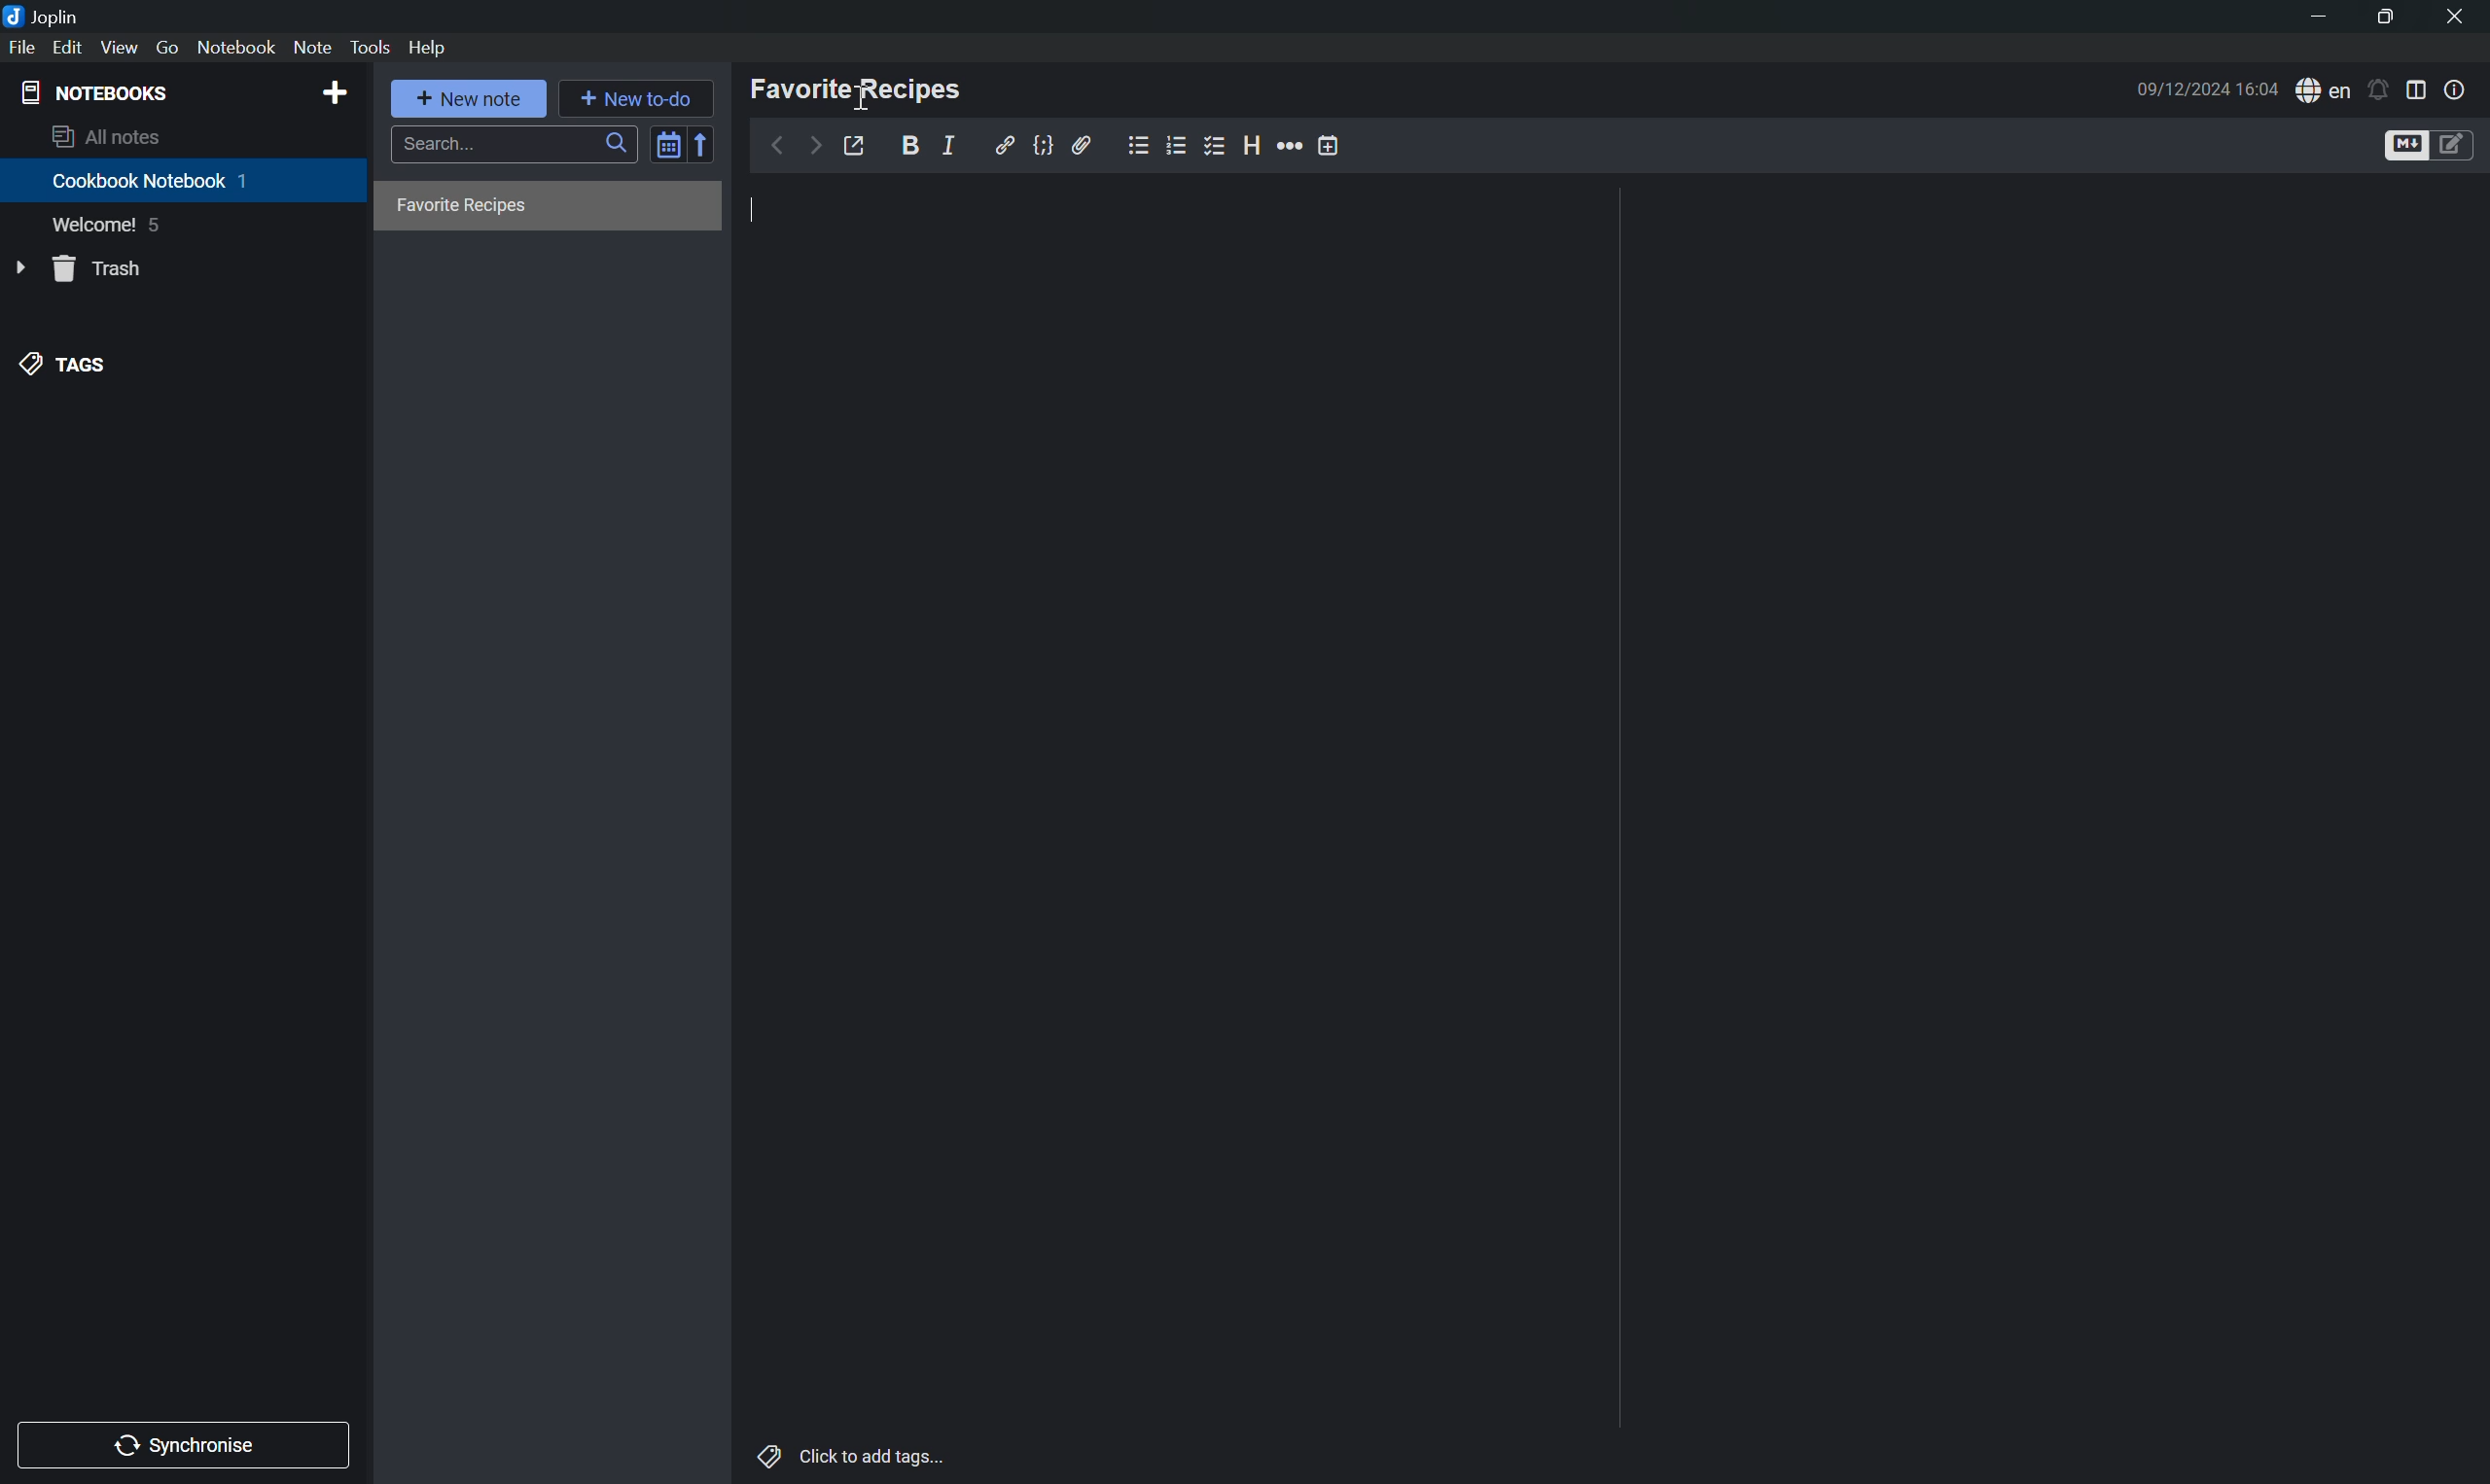  Describe the element at coordinates (1085, 147) in the screenshot. I see `Attach file` at that location.